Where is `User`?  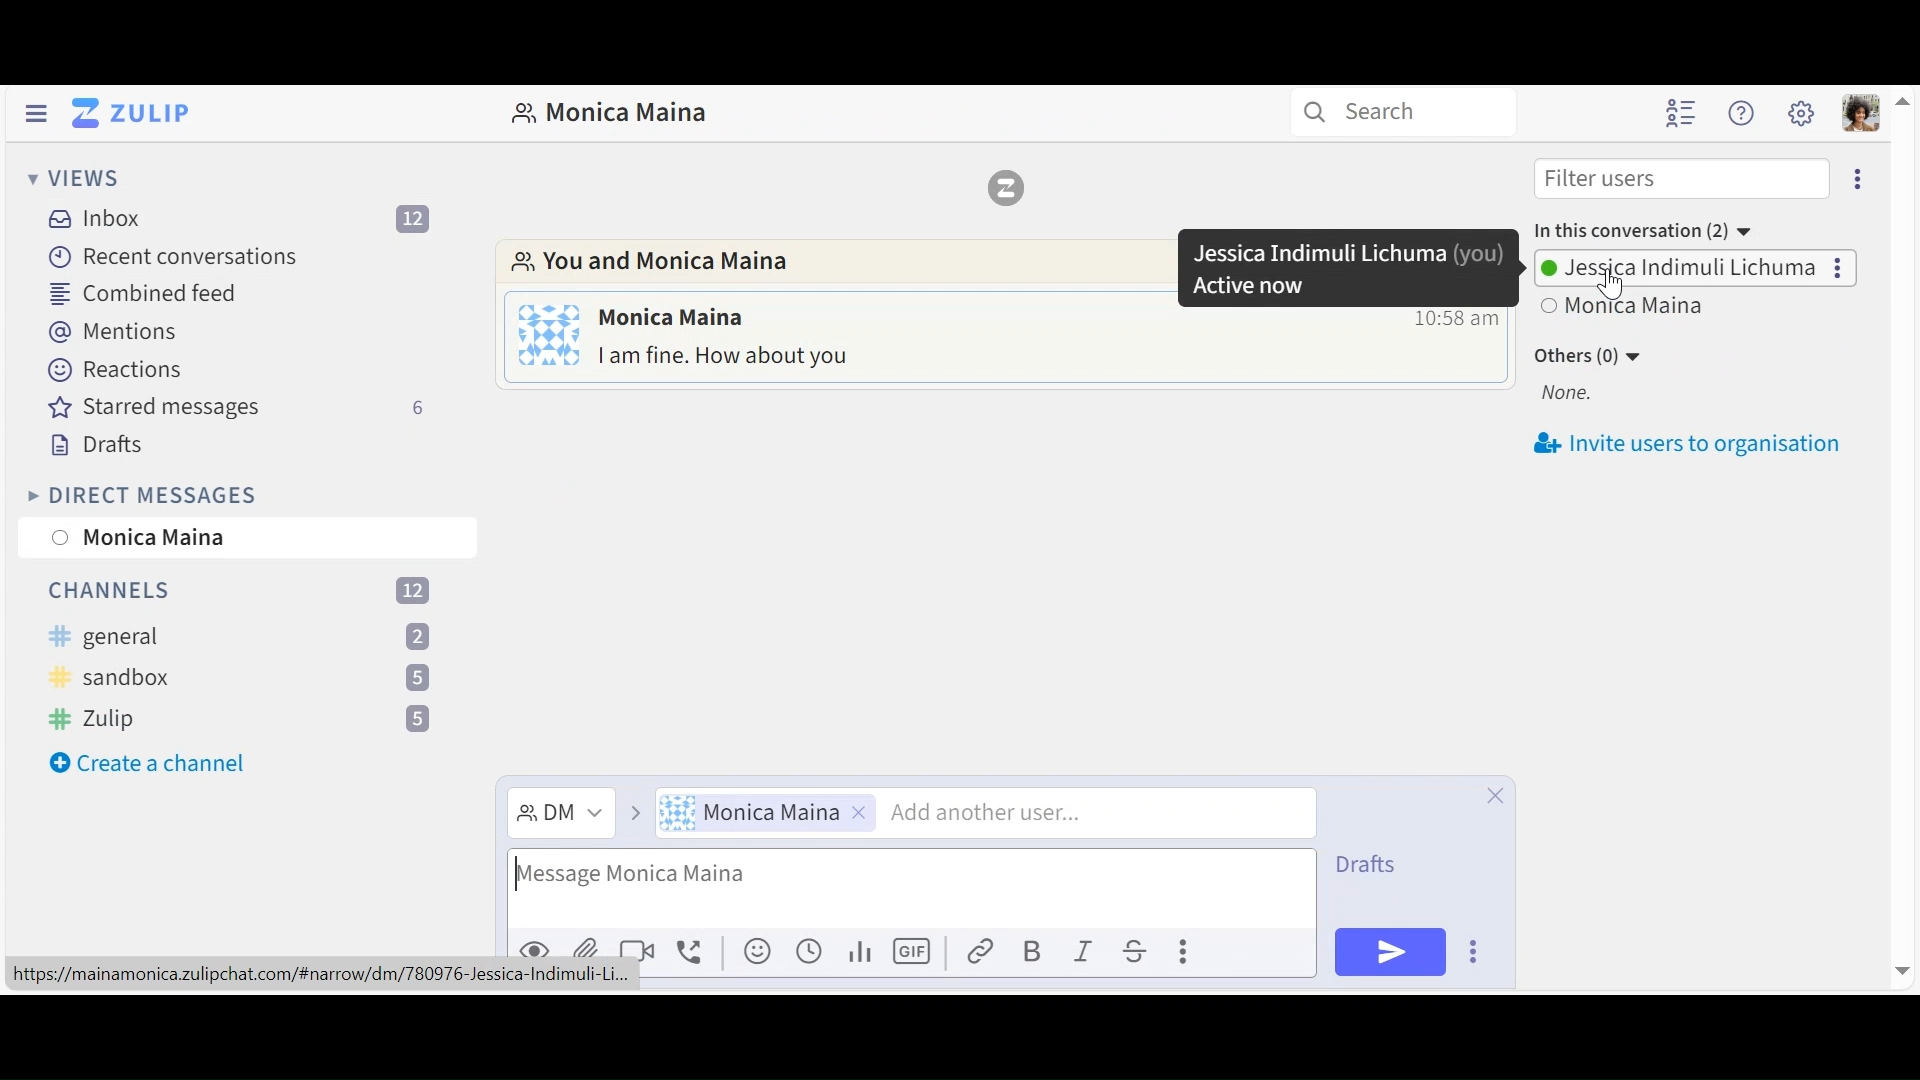
User is located at coordinates (766, 812).